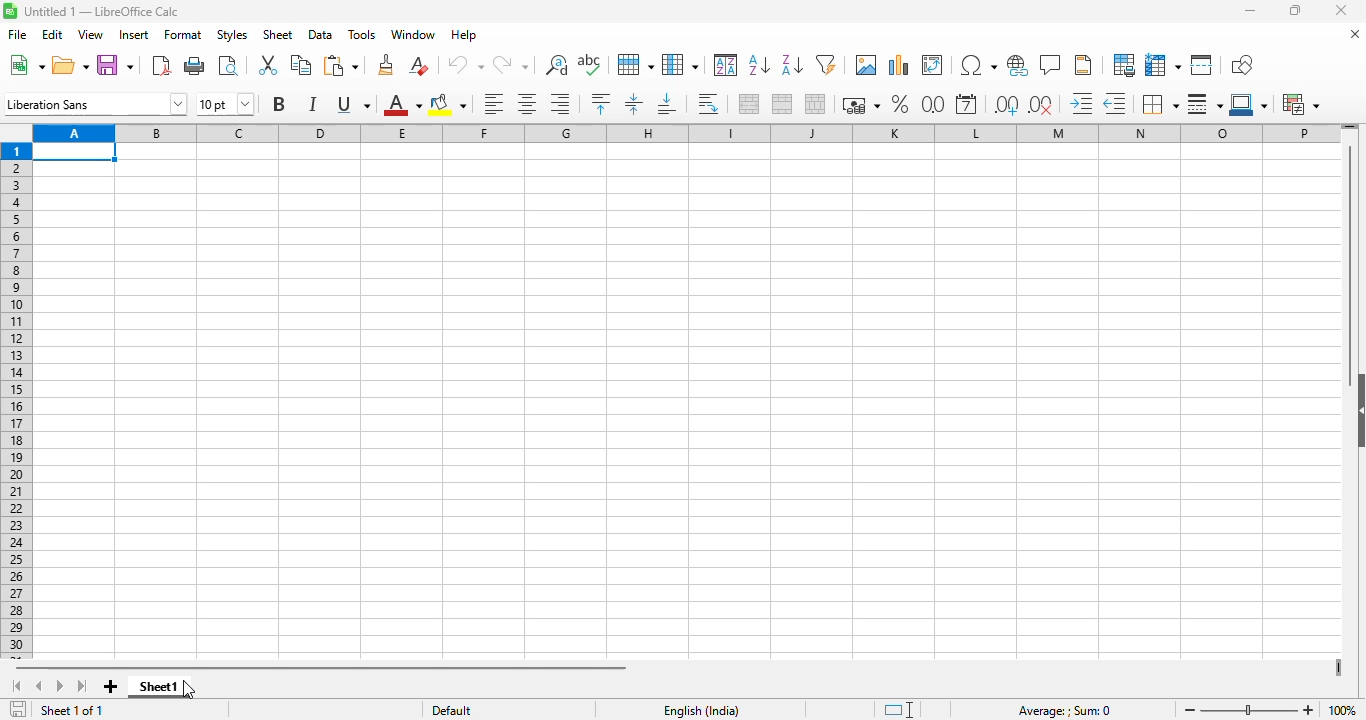 Image resolution: width=1366 pixels, height=720 pixels. What do you see at coordinates (726, 65) in the screenshot?
I see `sort` at bounding box center [726, 65].